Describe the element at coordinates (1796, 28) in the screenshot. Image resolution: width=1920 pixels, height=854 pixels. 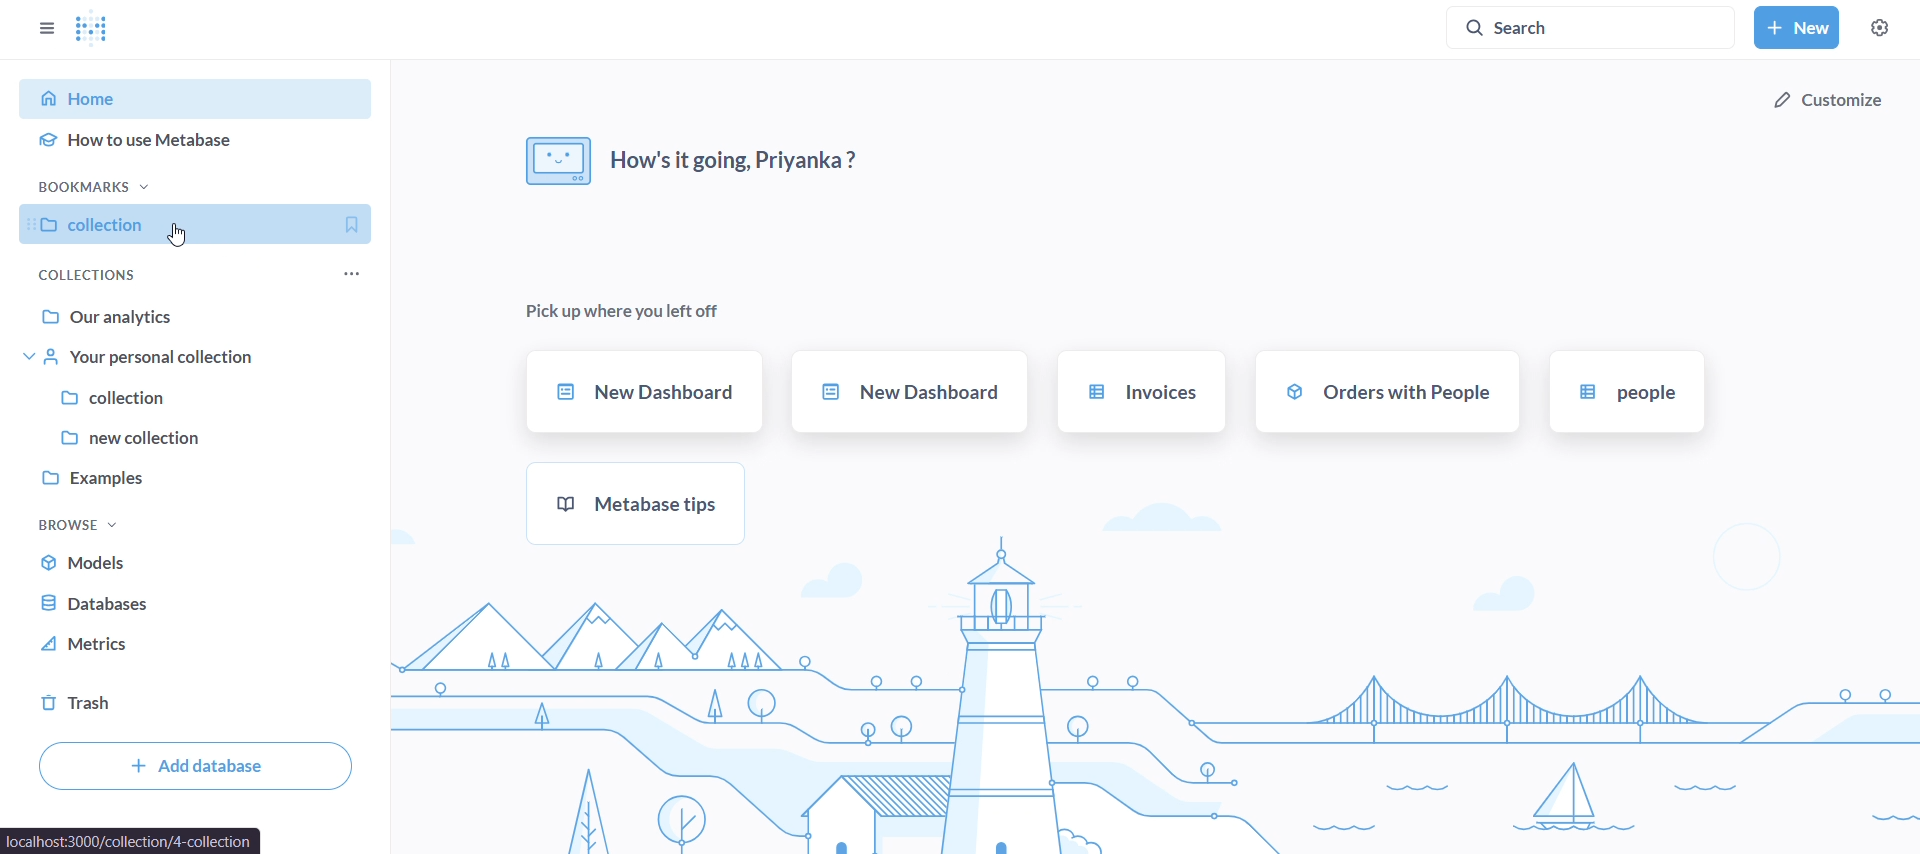
I see `new ` at that location.